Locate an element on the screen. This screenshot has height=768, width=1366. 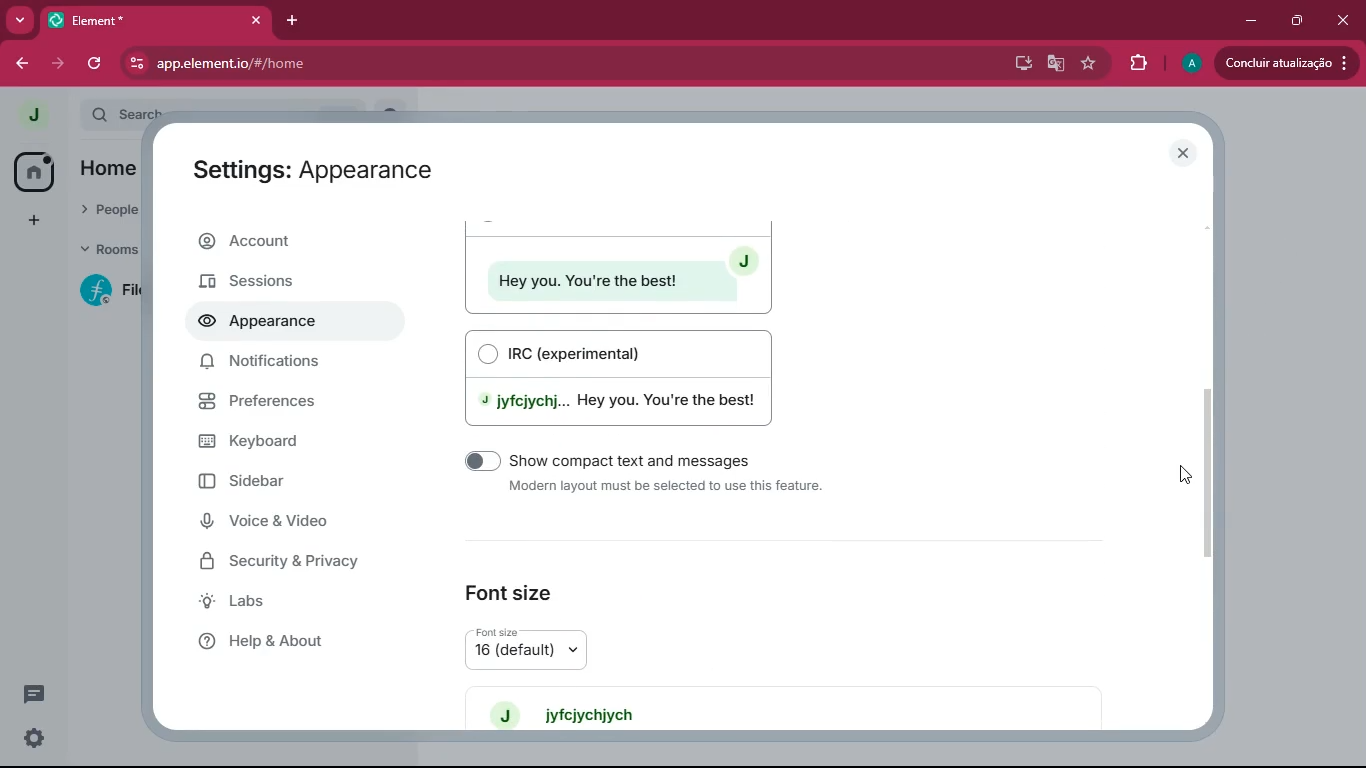
back is located at coordinates (23, 65).